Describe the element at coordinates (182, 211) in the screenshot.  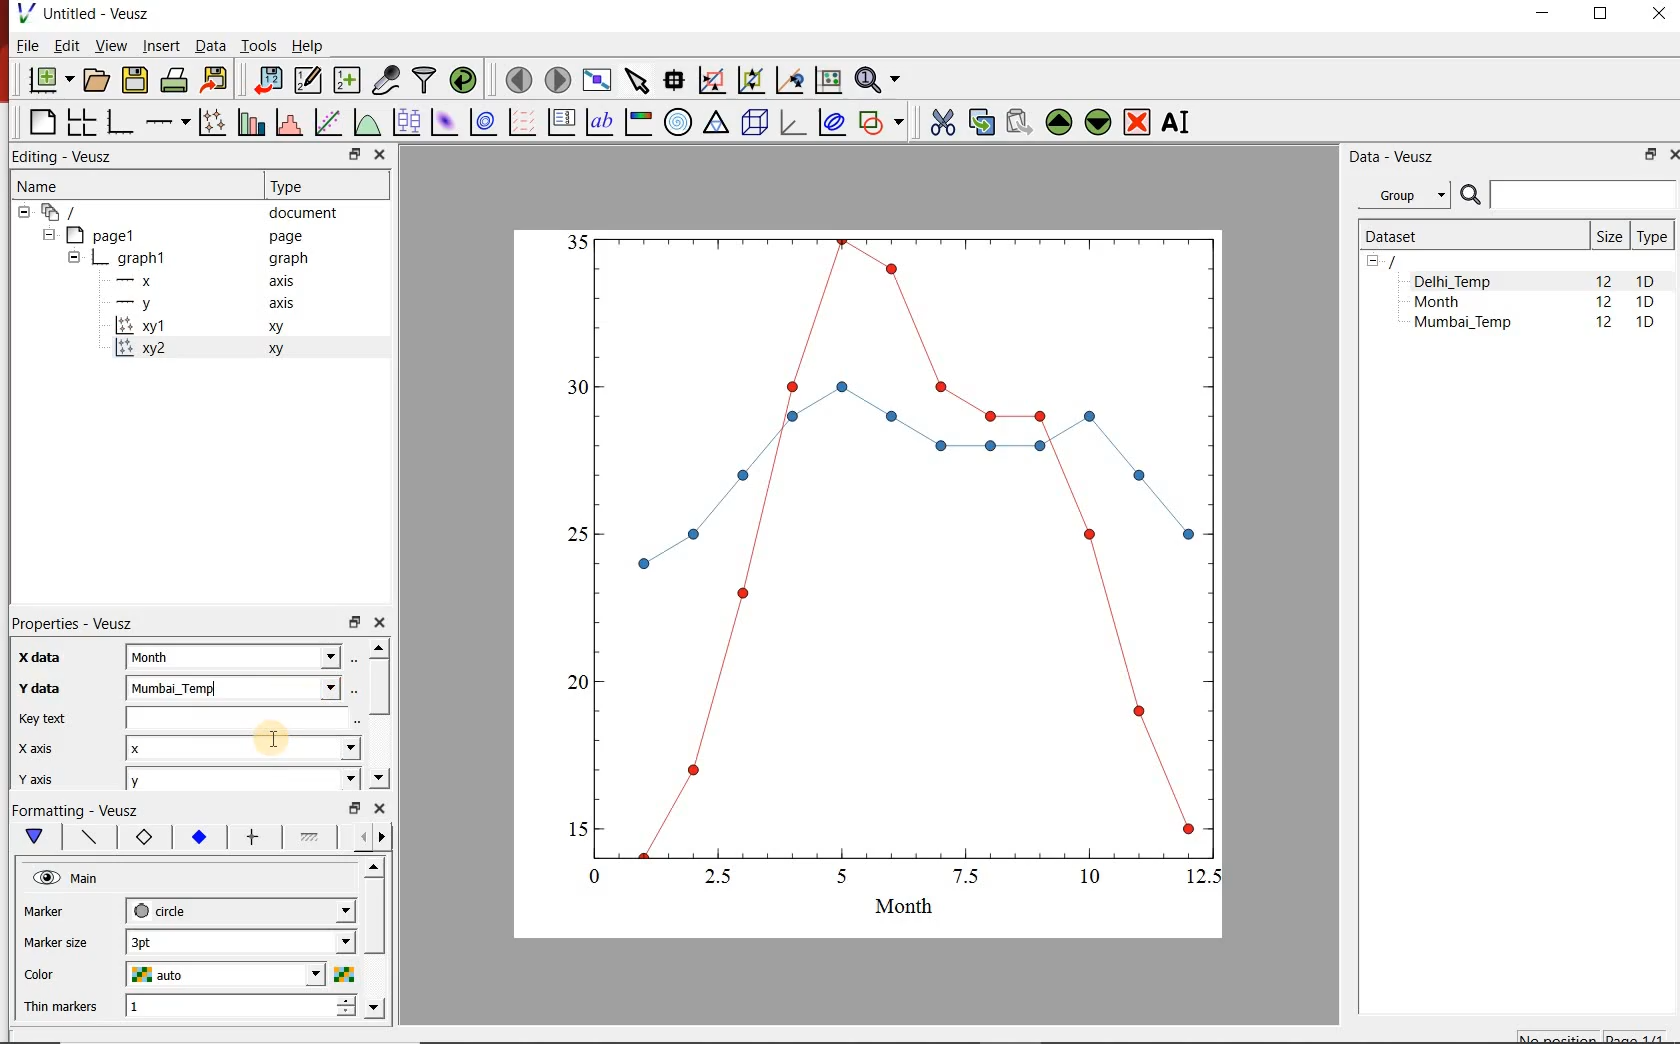
I see `document` at that location.